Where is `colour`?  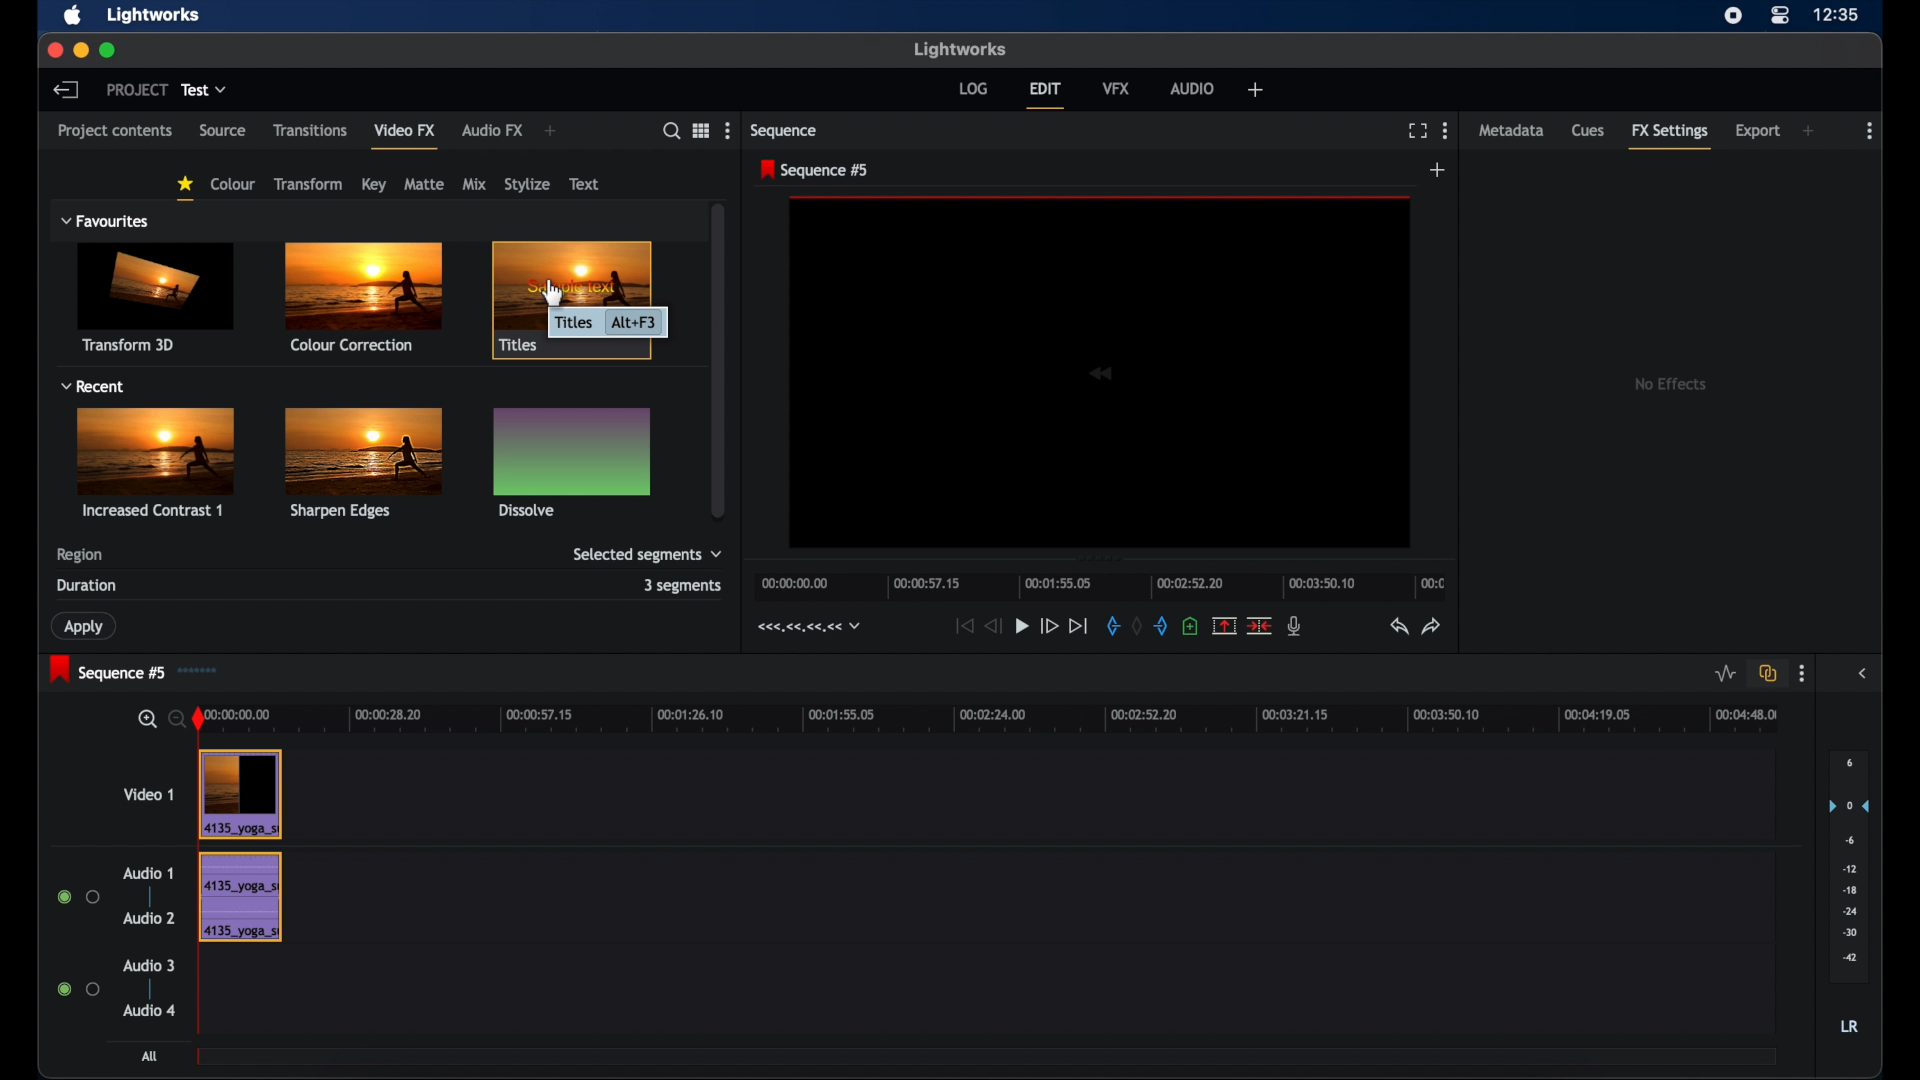
colour is located at coordinates (232, 184).